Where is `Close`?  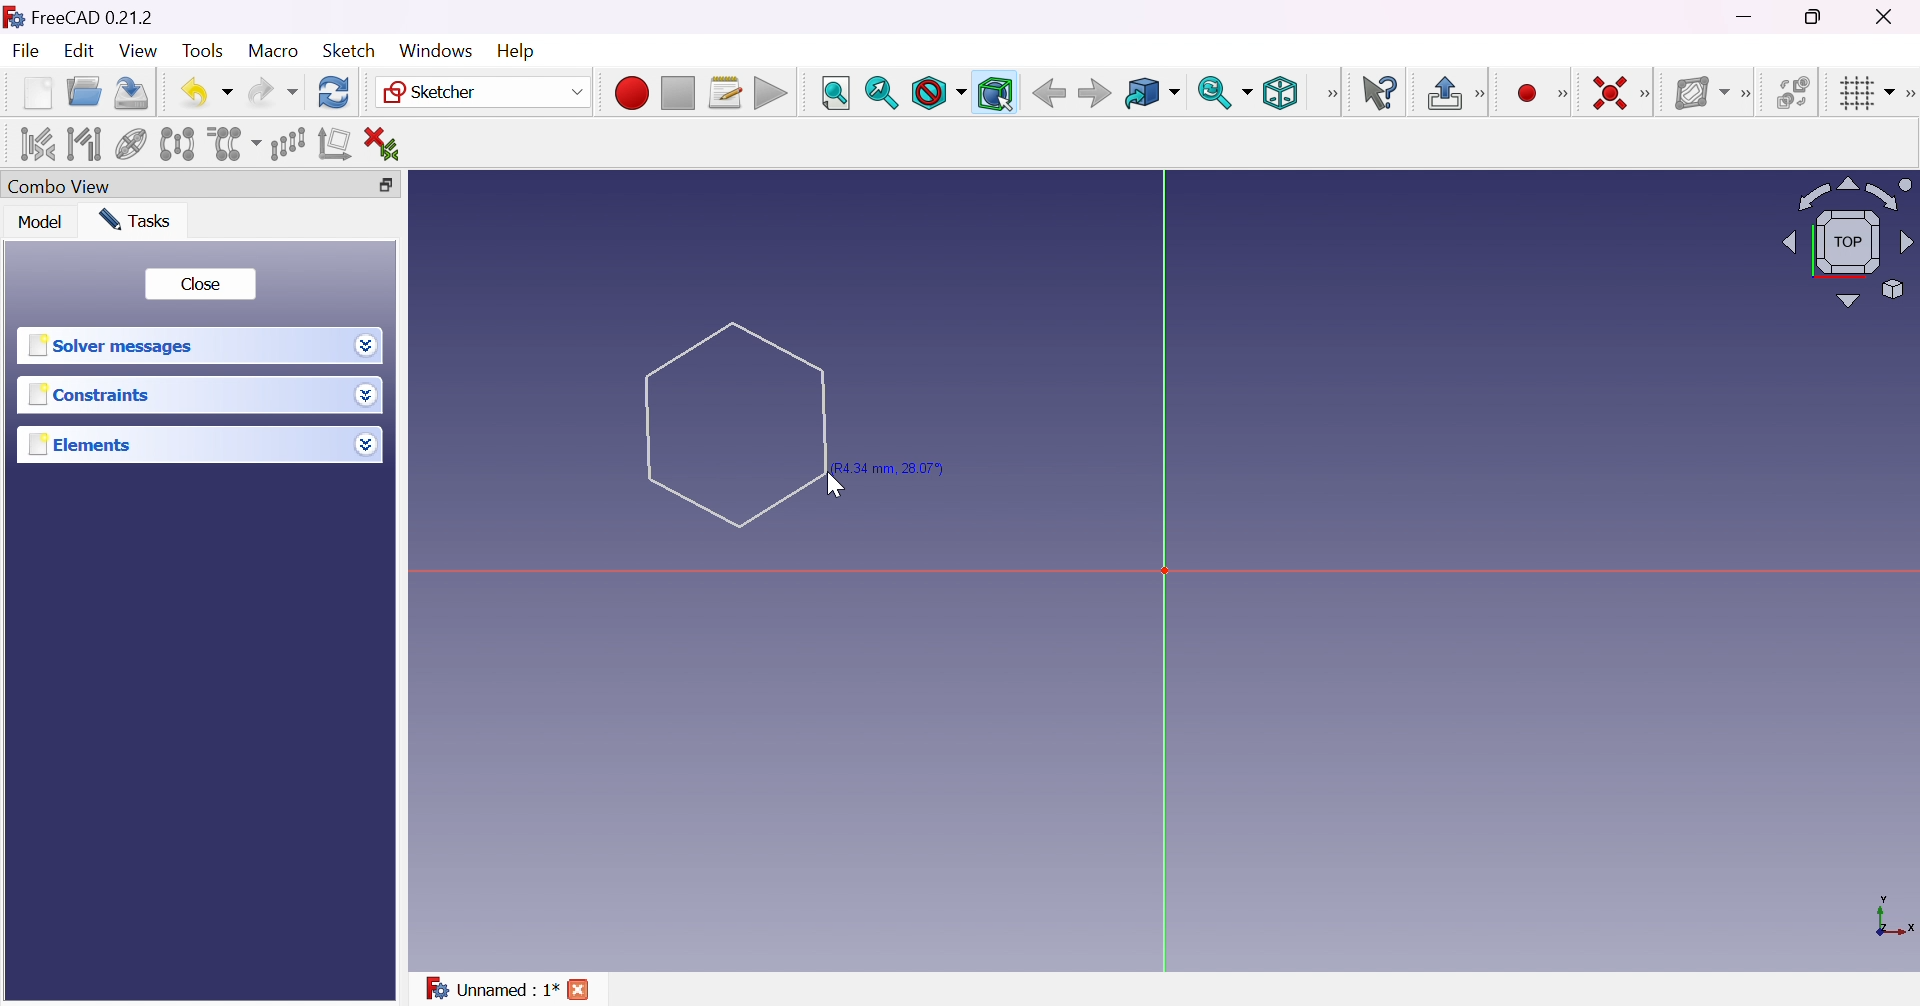
Close is located at coordinates (1889, 15).